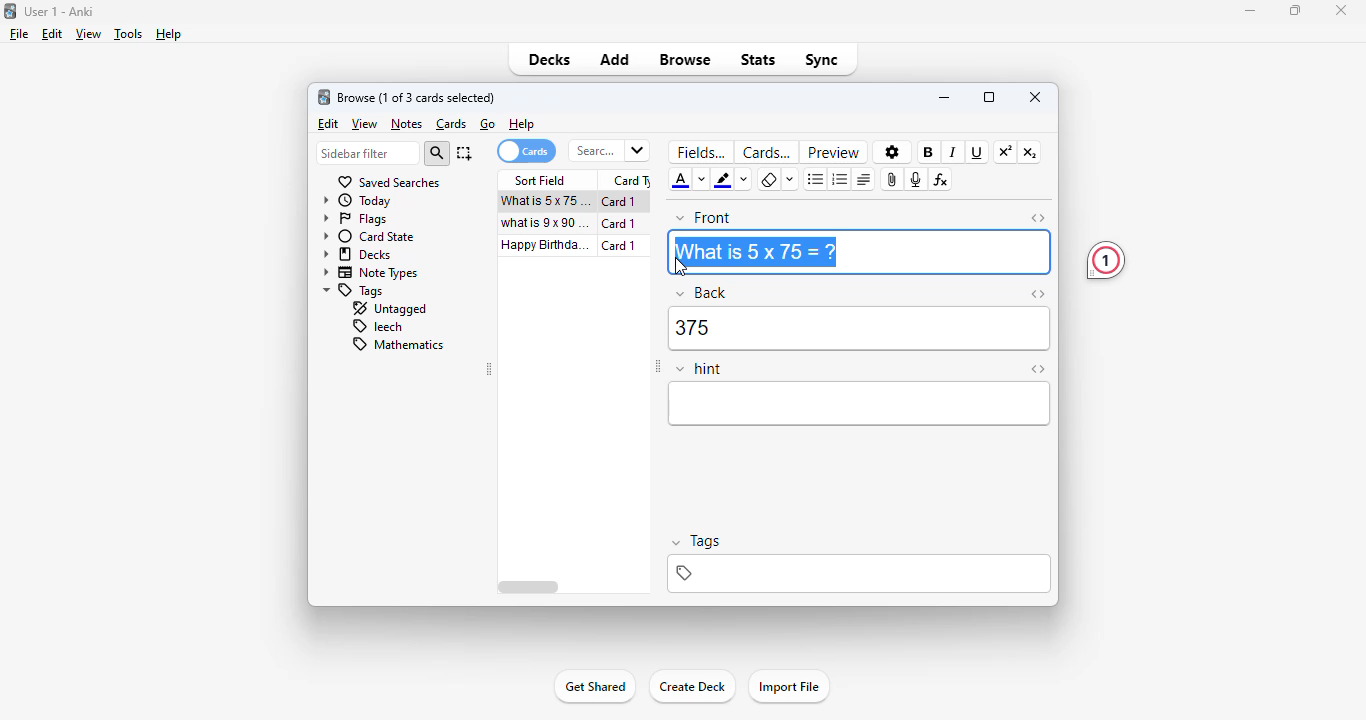  Describe the element at coordinates (929, 152) in the screenshot. I see `bold` at that location.